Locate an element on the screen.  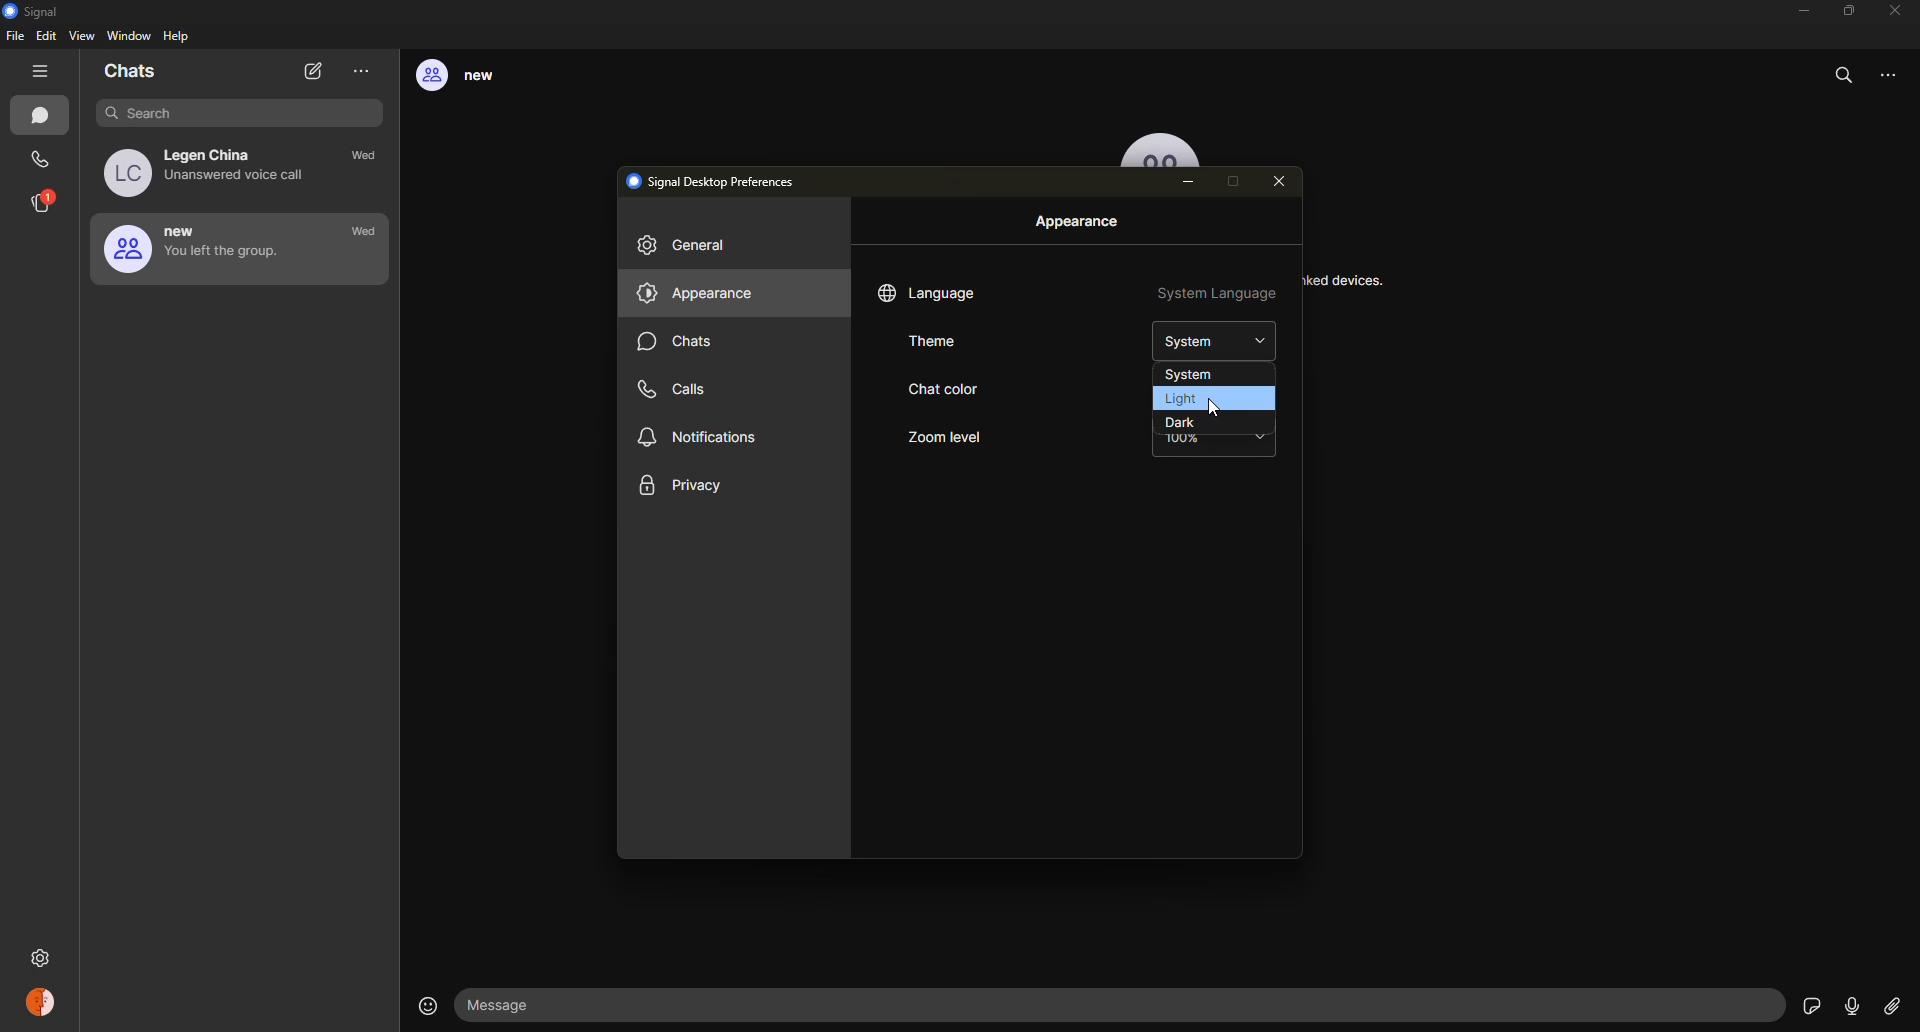
light is located at coordinates (1177, 398).